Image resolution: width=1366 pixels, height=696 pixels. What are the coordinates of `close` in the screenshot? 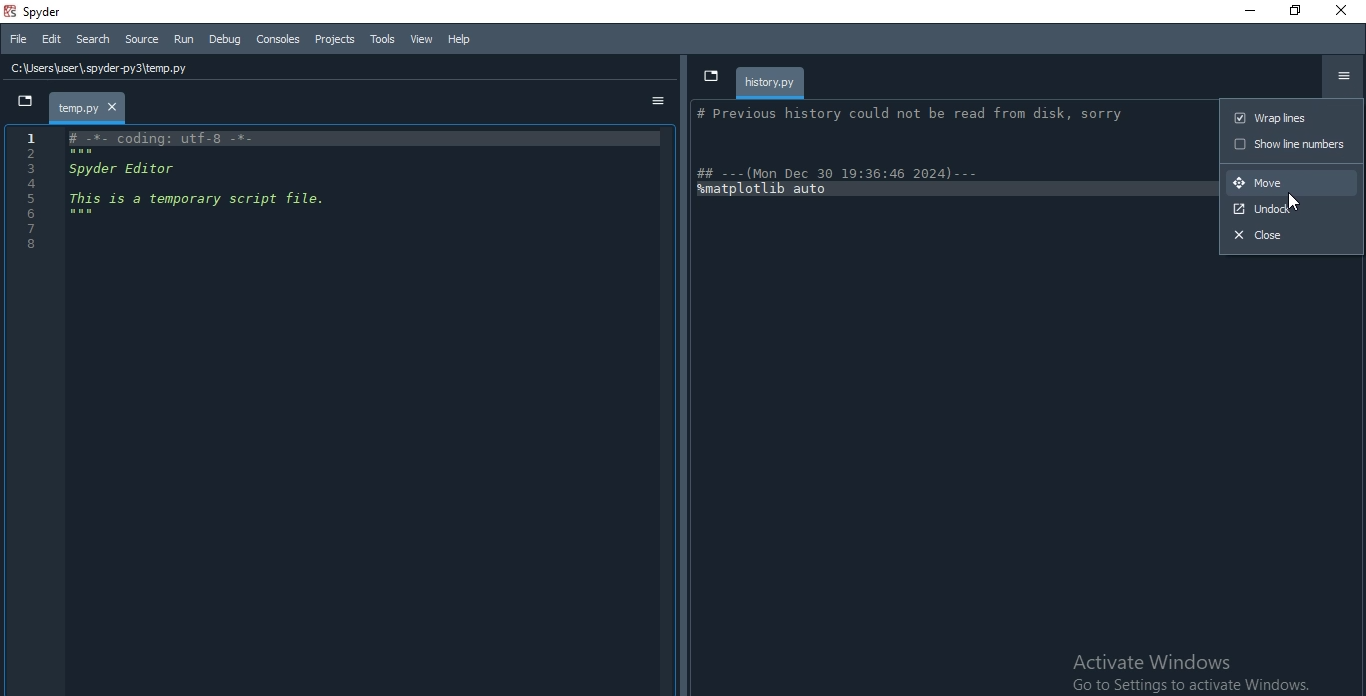 It's located at (1293, 238).